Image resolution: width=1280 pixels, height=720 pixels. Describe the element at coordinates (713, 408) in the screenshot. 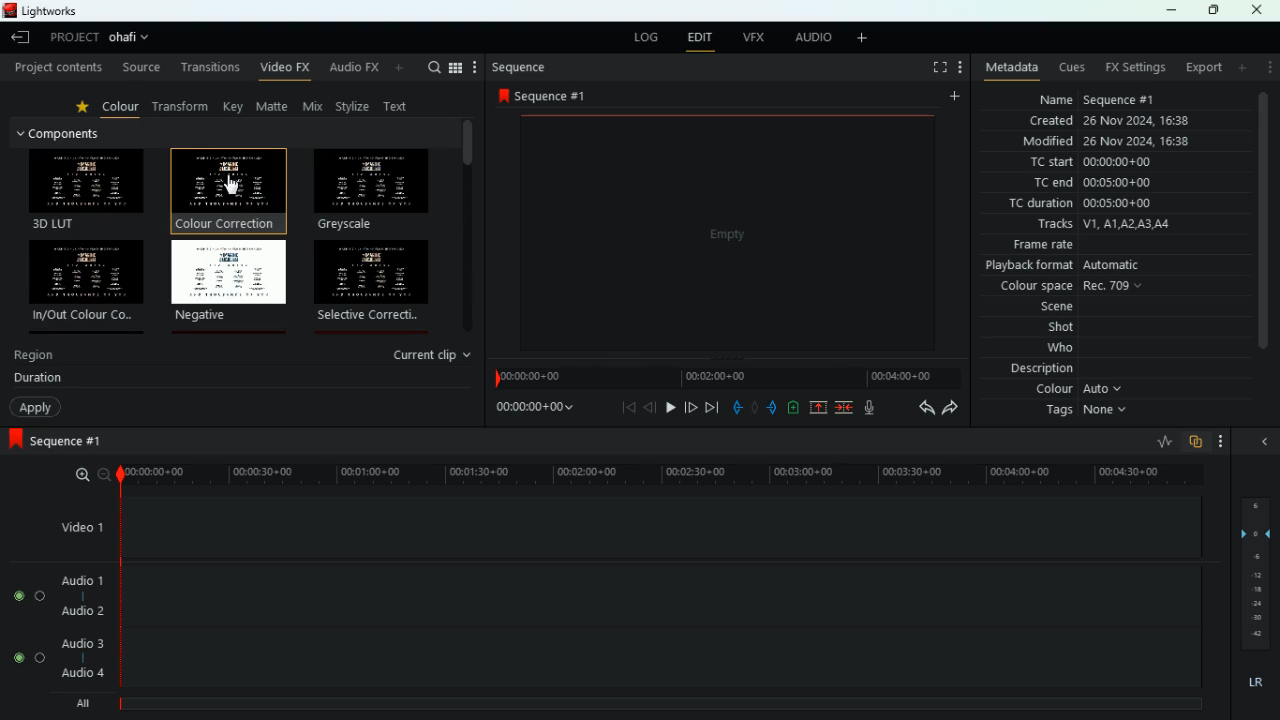

I see `end` at that location.